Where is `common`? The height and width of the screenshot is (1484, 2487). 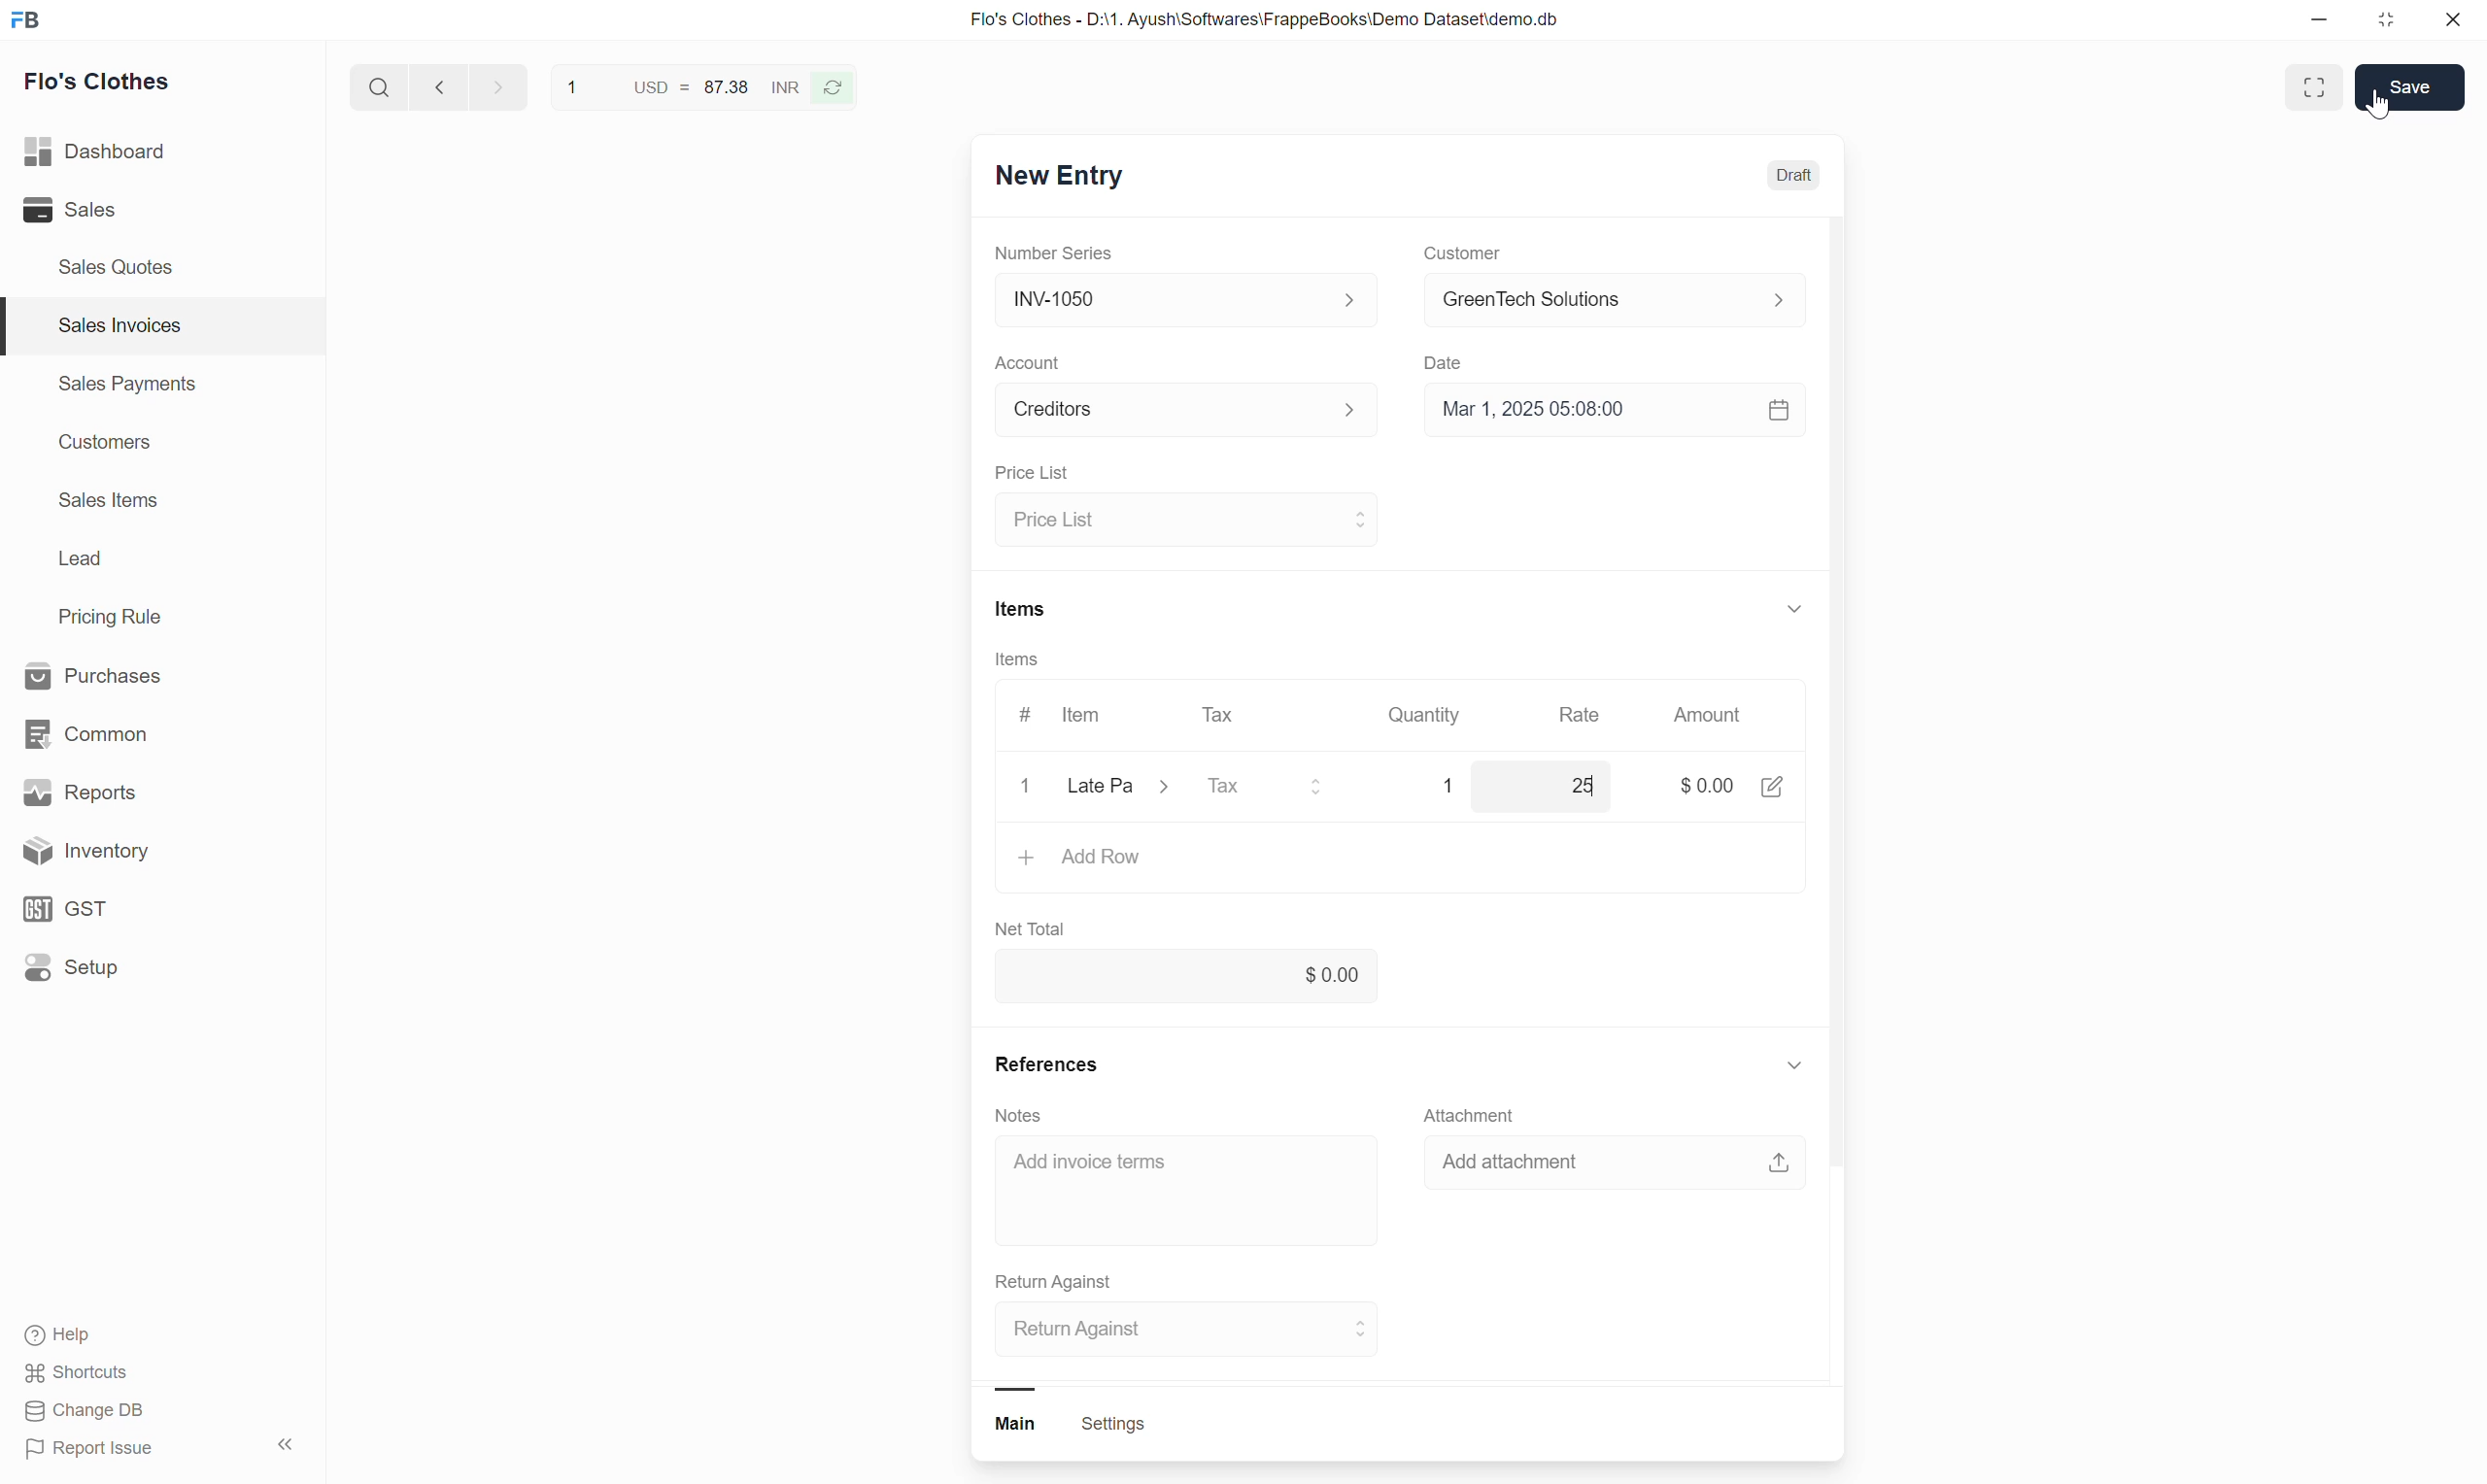
common is located at coordinates (130, 729).